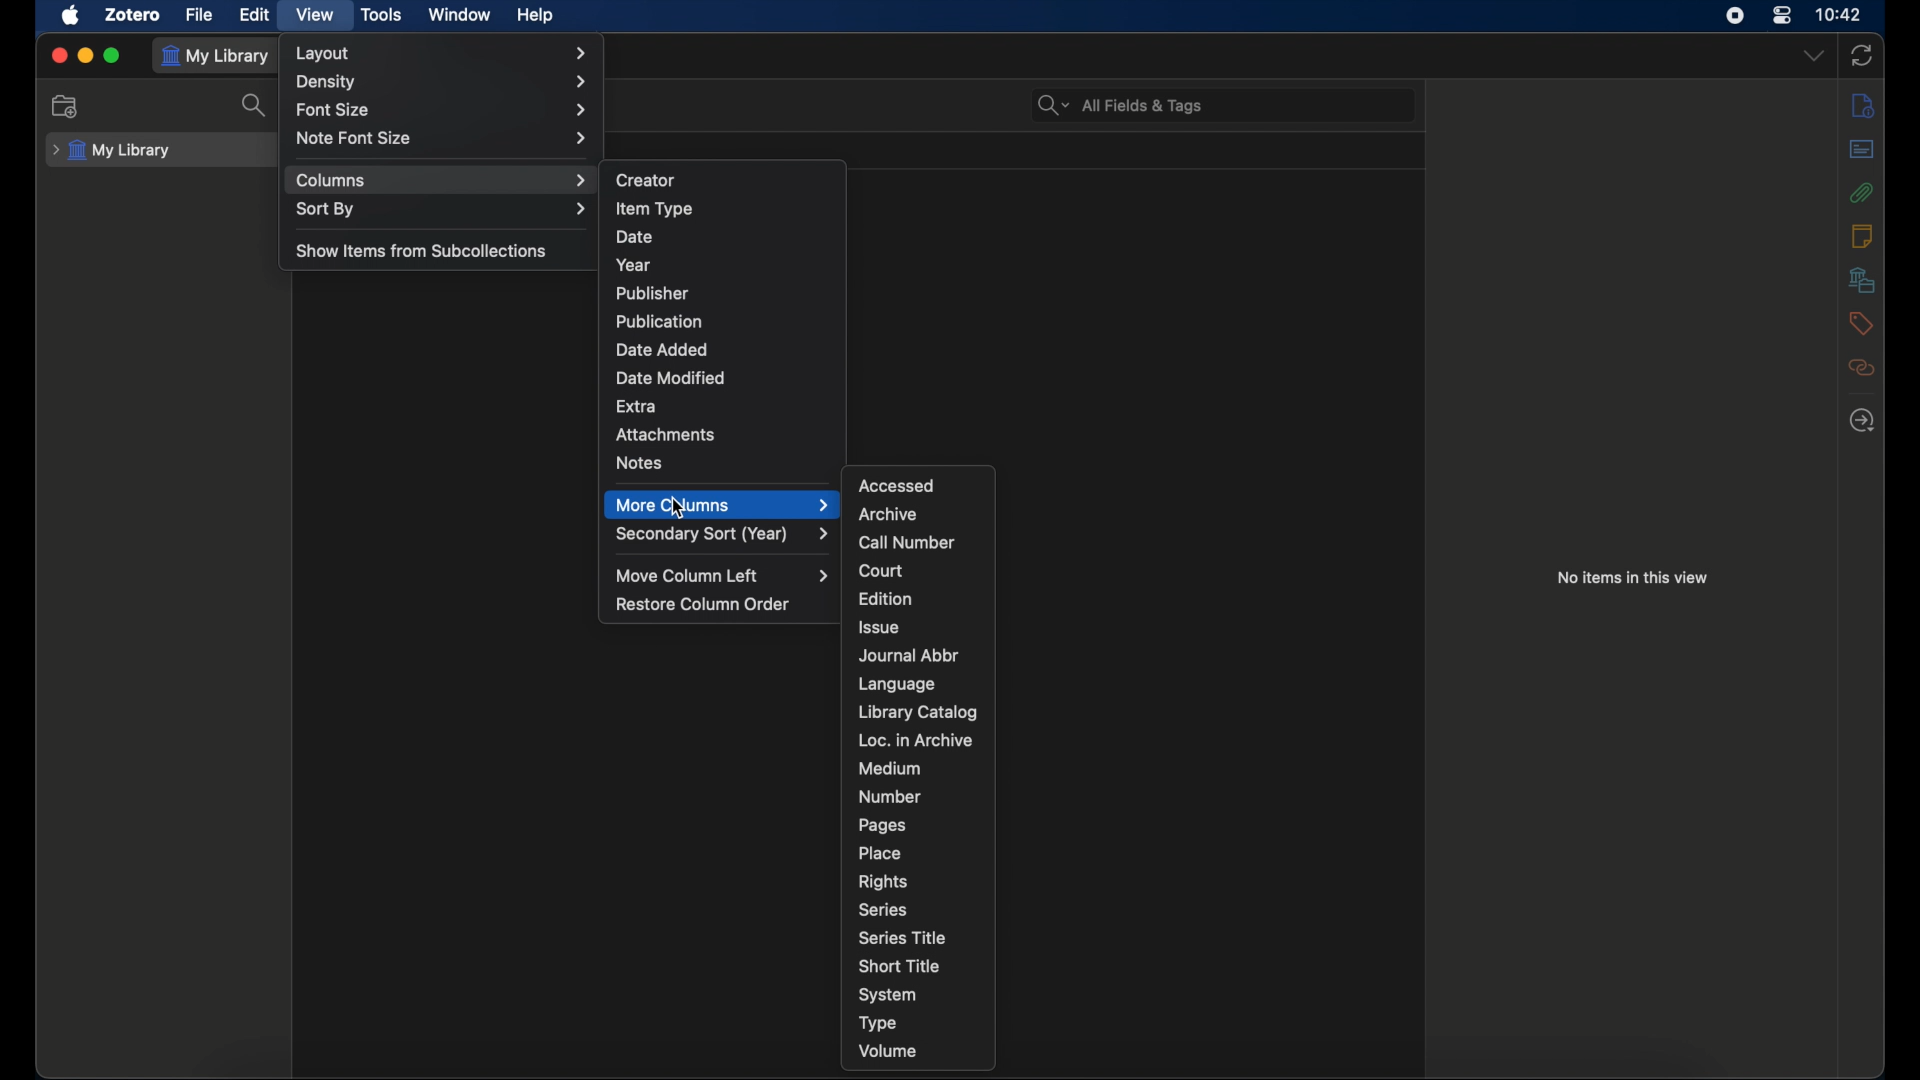 Image resolution: width=1920 pixels, height=1080 pixels. What do you see at coordinates (898, 684) in the screenshot?
I see `language` at bounding box center [898, 684].